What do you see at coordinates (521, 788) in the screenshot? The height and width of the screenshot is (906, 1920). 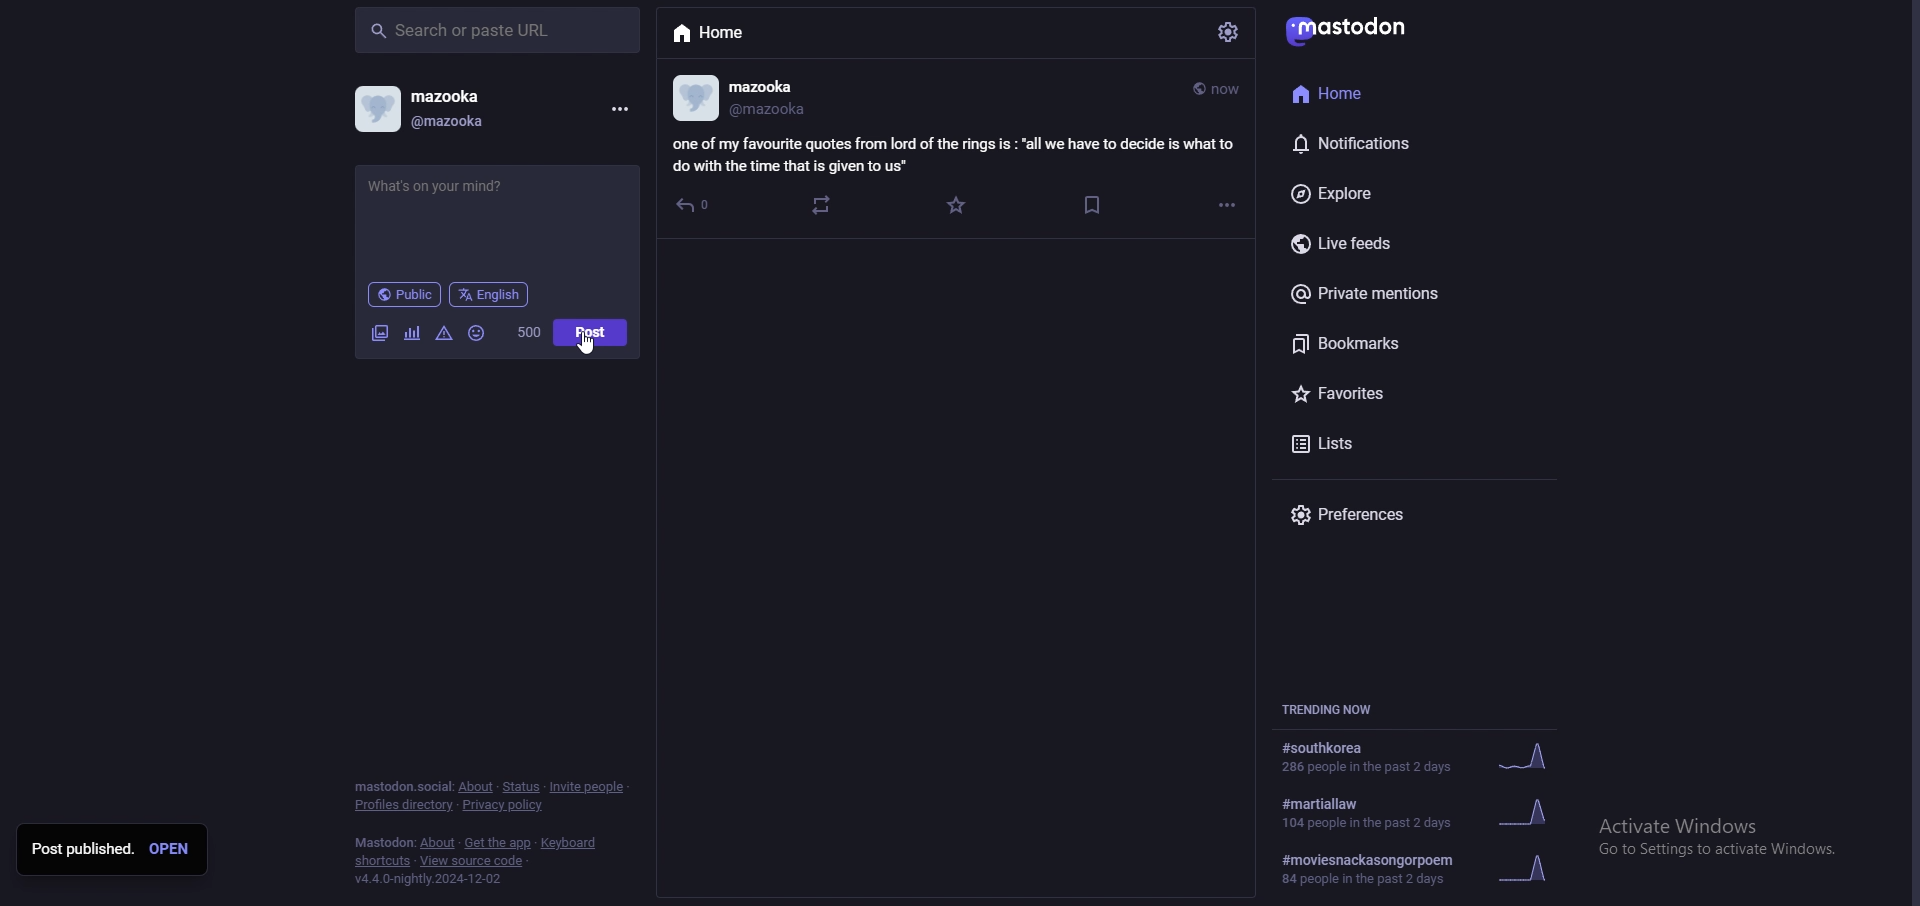 I see `status` at bounding box center [521, 788].